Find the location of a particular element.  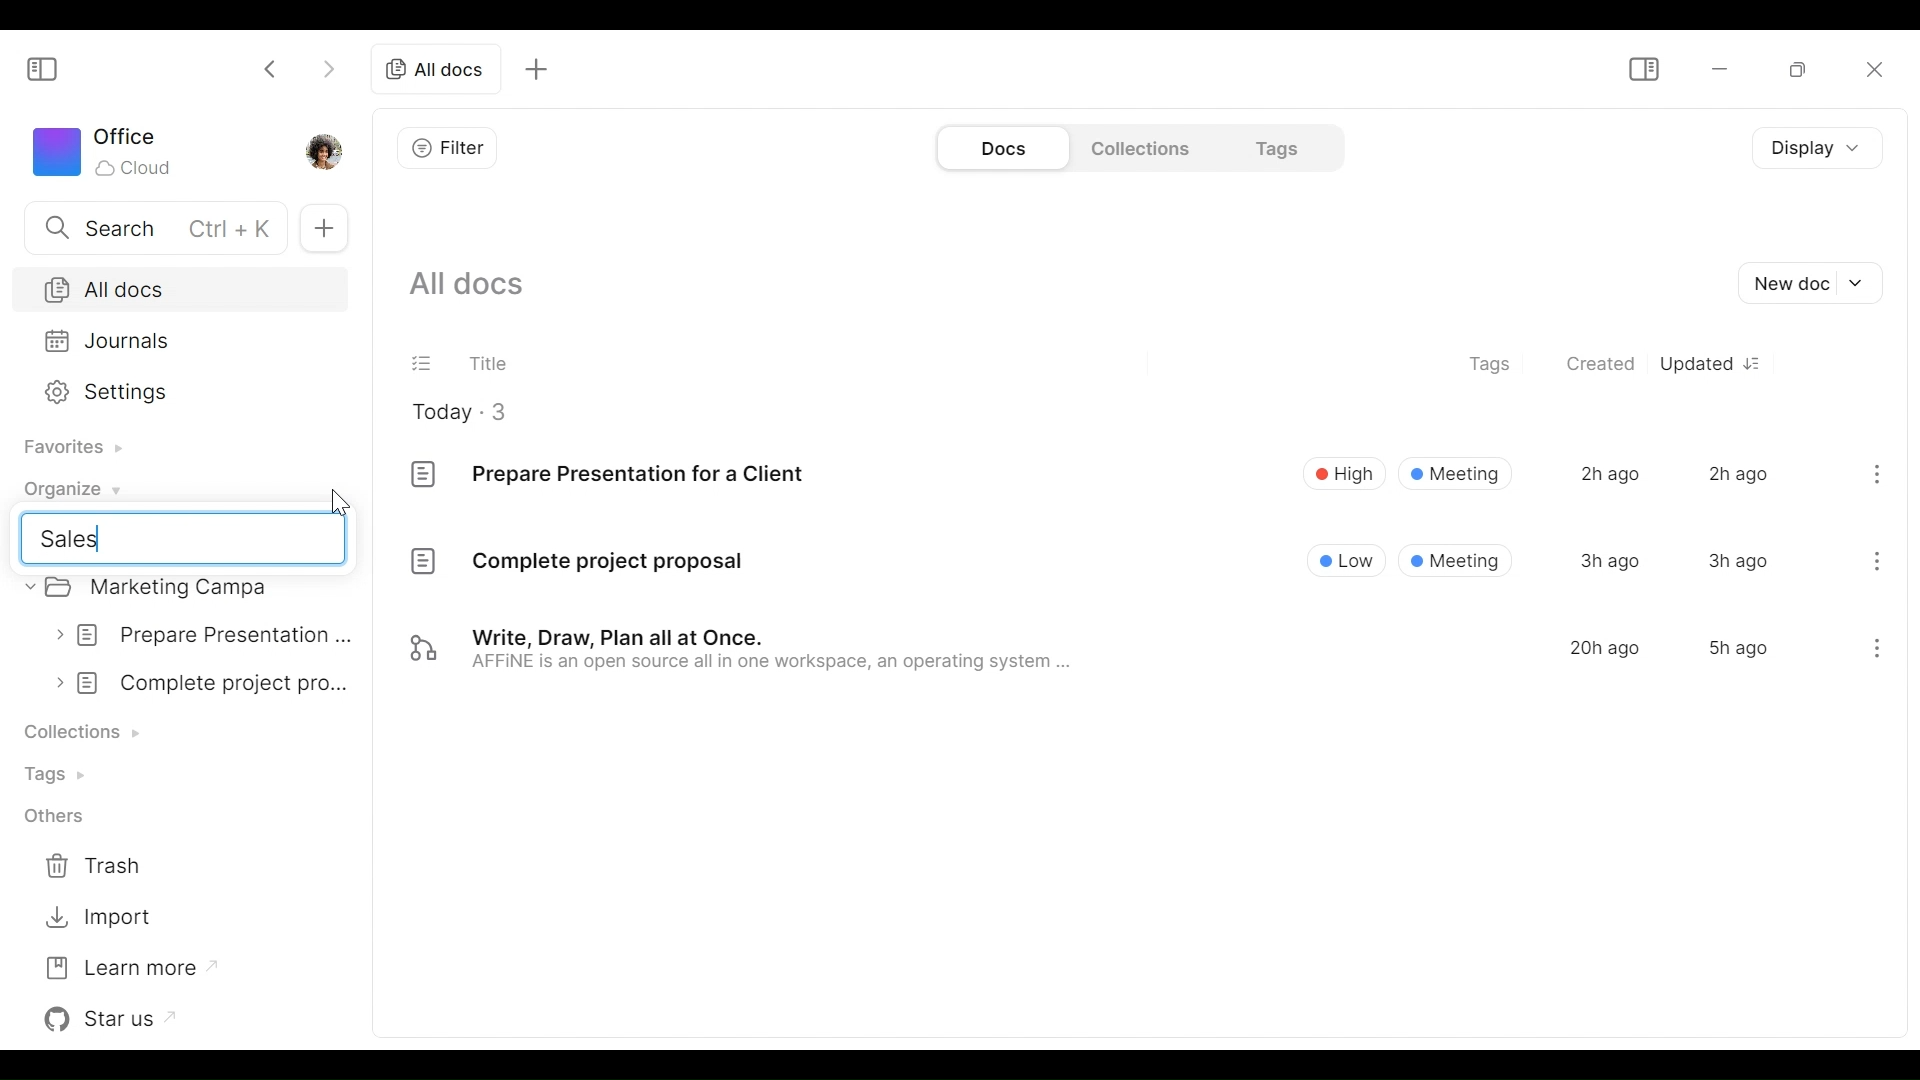

cursor pointer is located at coordinates (341, 504).